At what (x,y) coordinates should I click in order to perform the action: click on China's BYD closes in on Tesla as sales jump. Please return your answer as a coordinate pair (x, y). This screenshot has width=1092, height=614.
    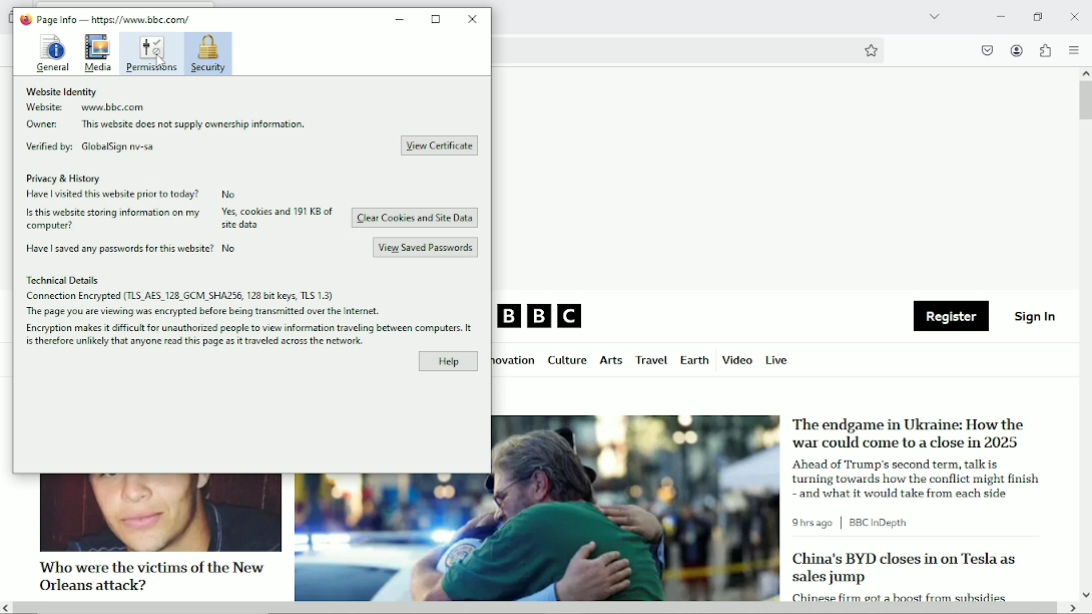
    Looking at the image, I should click on (904, 568).